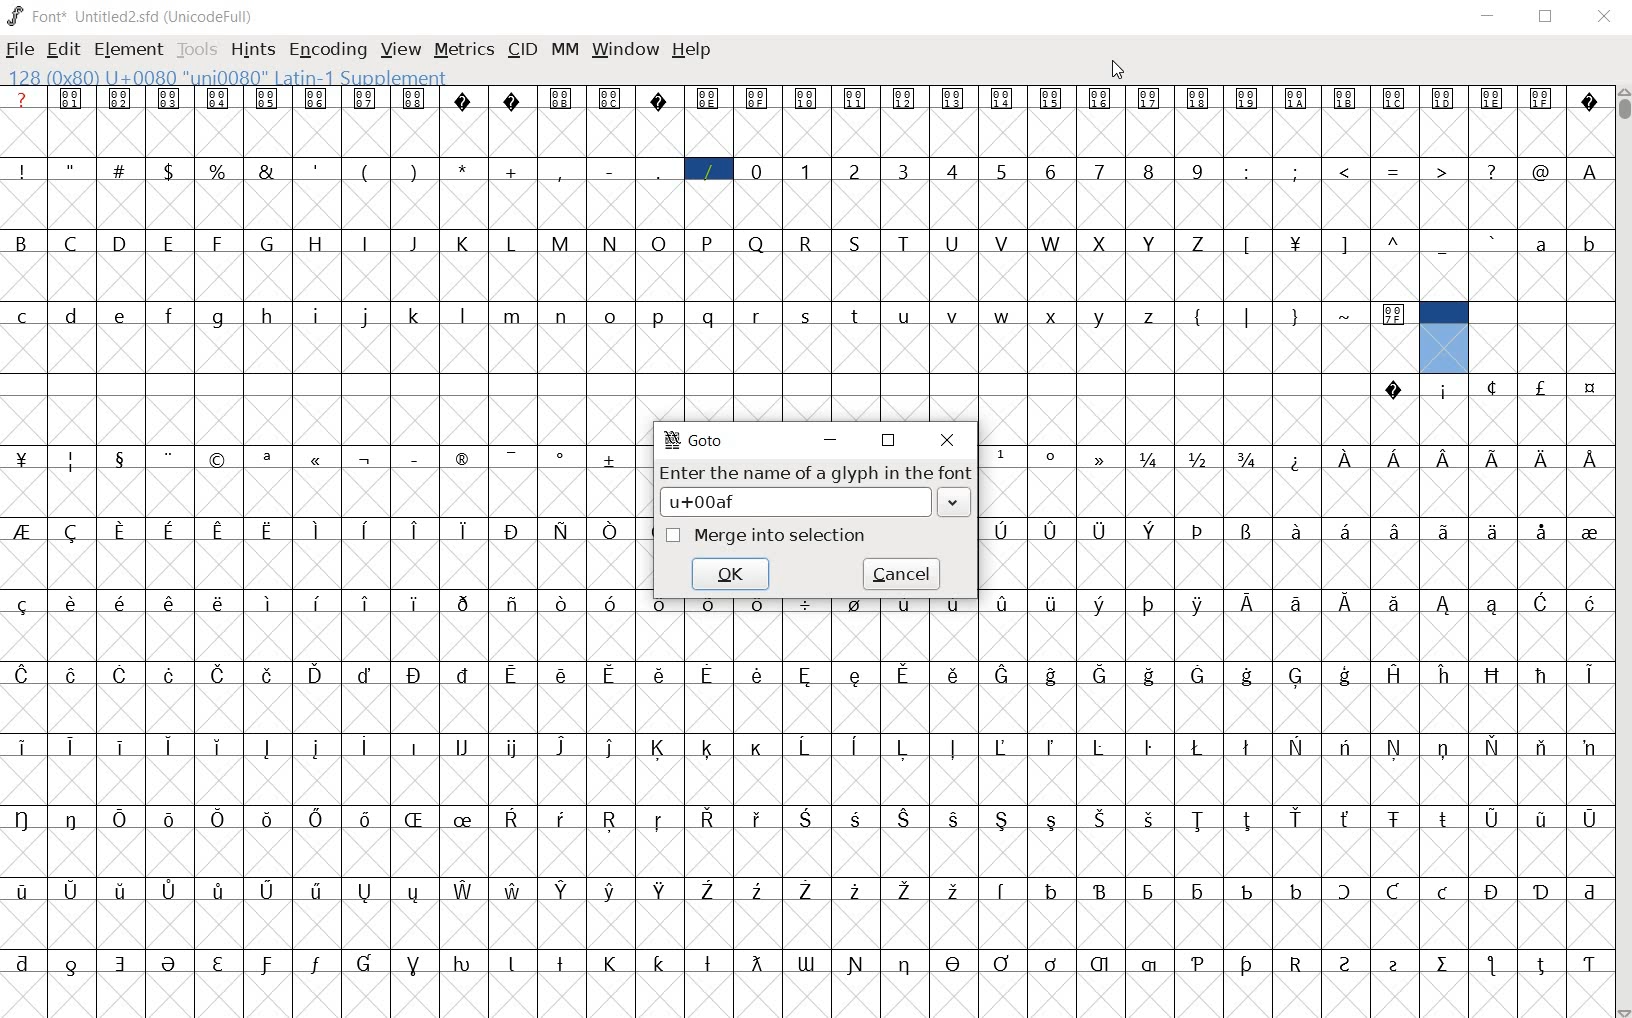 Image resolution: width=1632 pixels, height=1018 pixels. I want to click on Symbol, so click(369, 673).